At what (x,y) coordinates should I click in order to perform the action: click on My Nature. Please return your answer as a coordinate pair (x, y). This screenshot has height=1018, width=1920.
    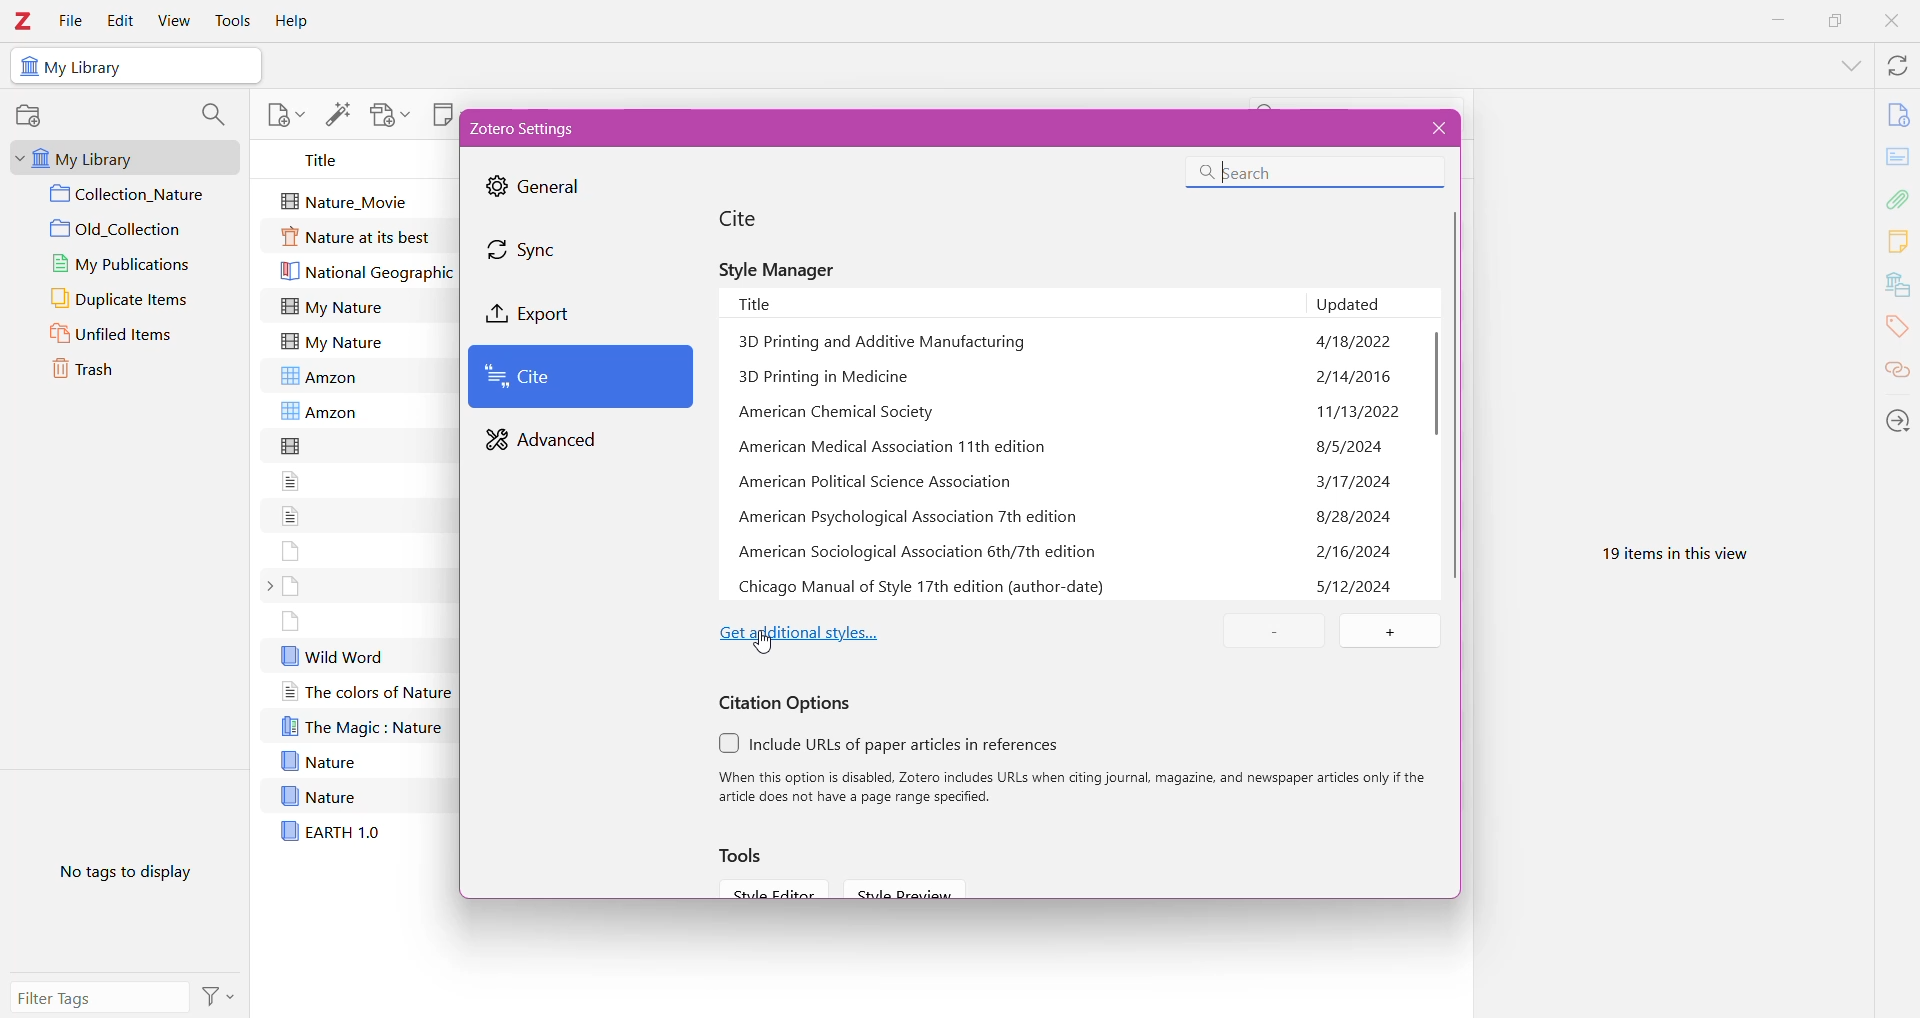
    Looking at the image, I should click on (332, 342).